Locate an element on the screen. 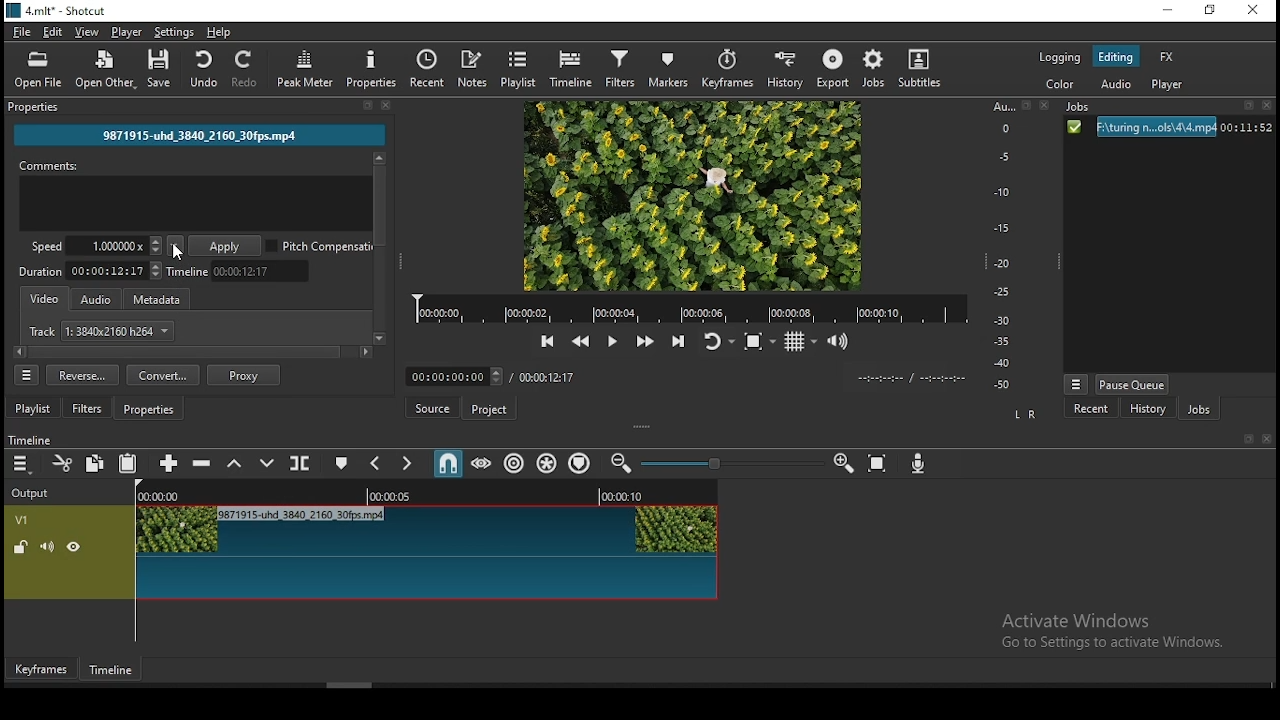 Image resolution: width=1280 pixels, height=720 pixels. notes is located at coordinates (475, 68).